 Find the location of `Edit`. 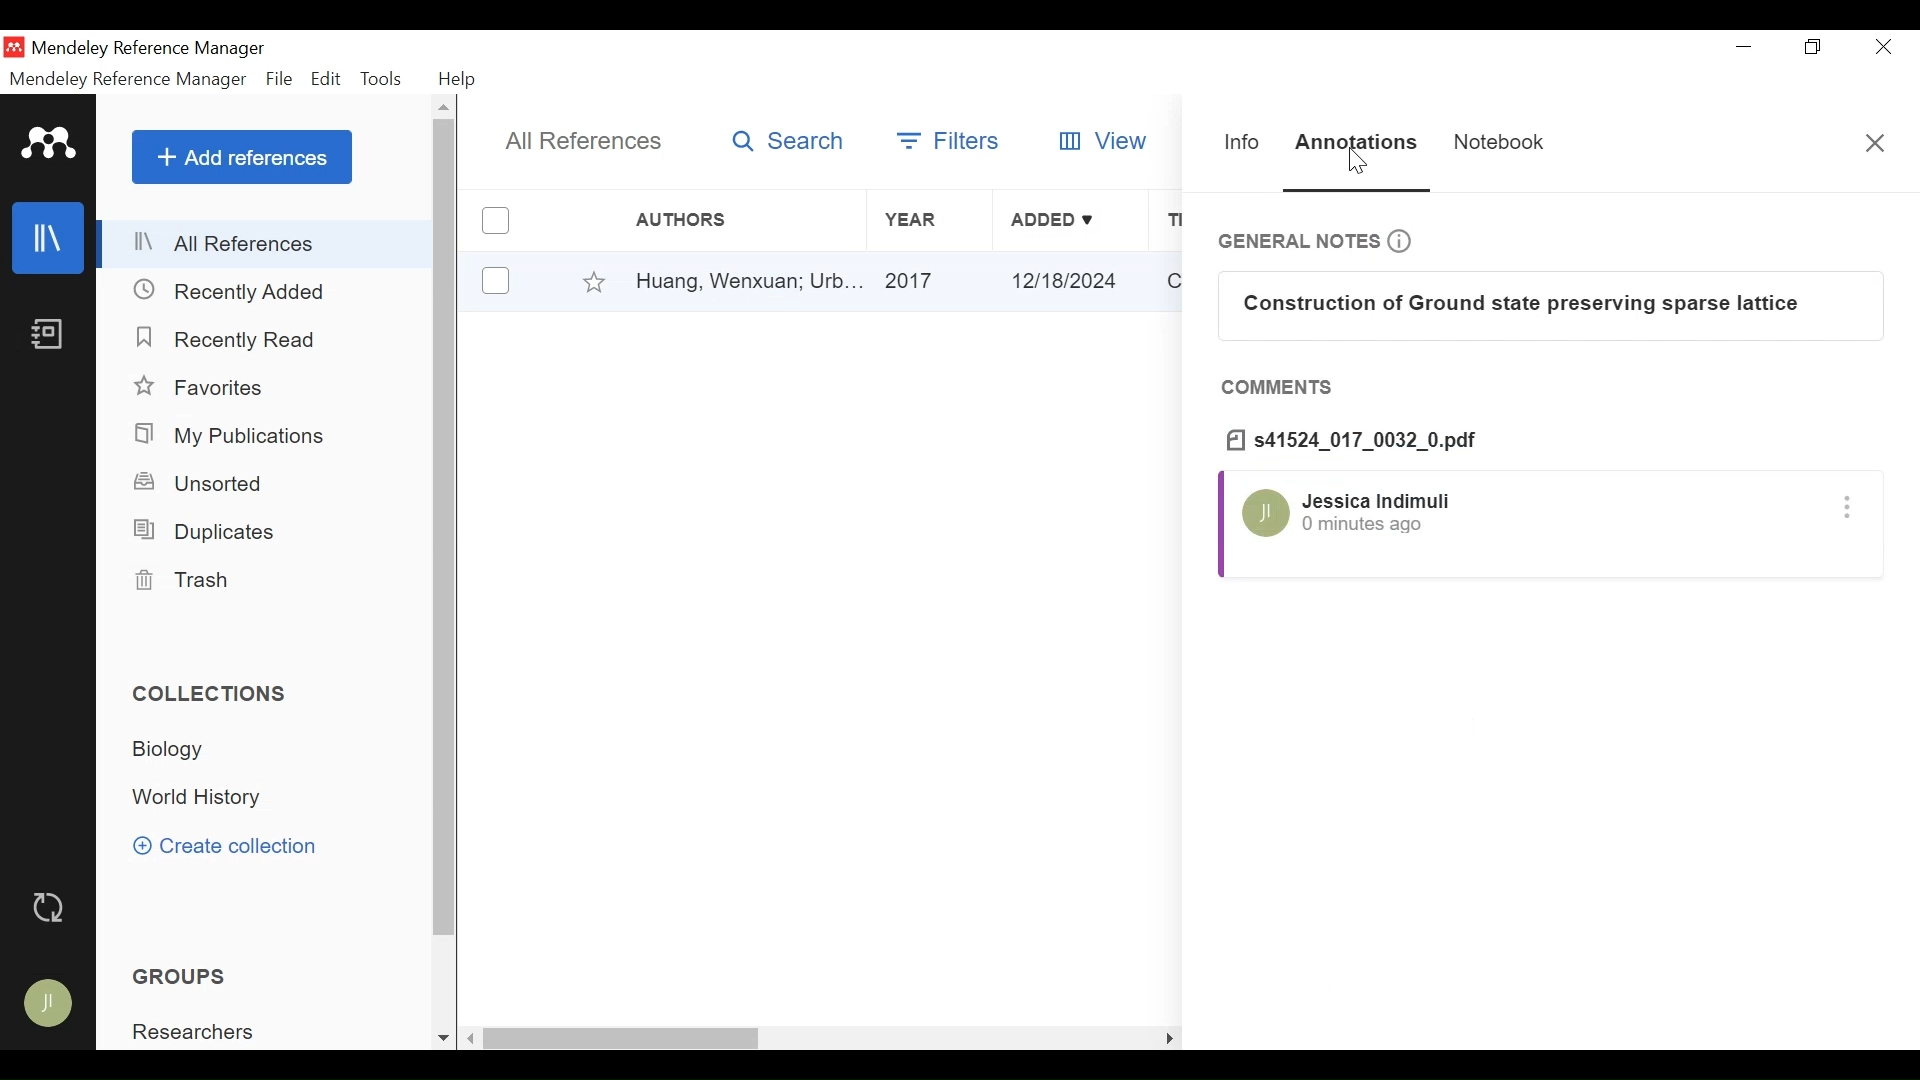

Edit is located at coordinates (326, 79).